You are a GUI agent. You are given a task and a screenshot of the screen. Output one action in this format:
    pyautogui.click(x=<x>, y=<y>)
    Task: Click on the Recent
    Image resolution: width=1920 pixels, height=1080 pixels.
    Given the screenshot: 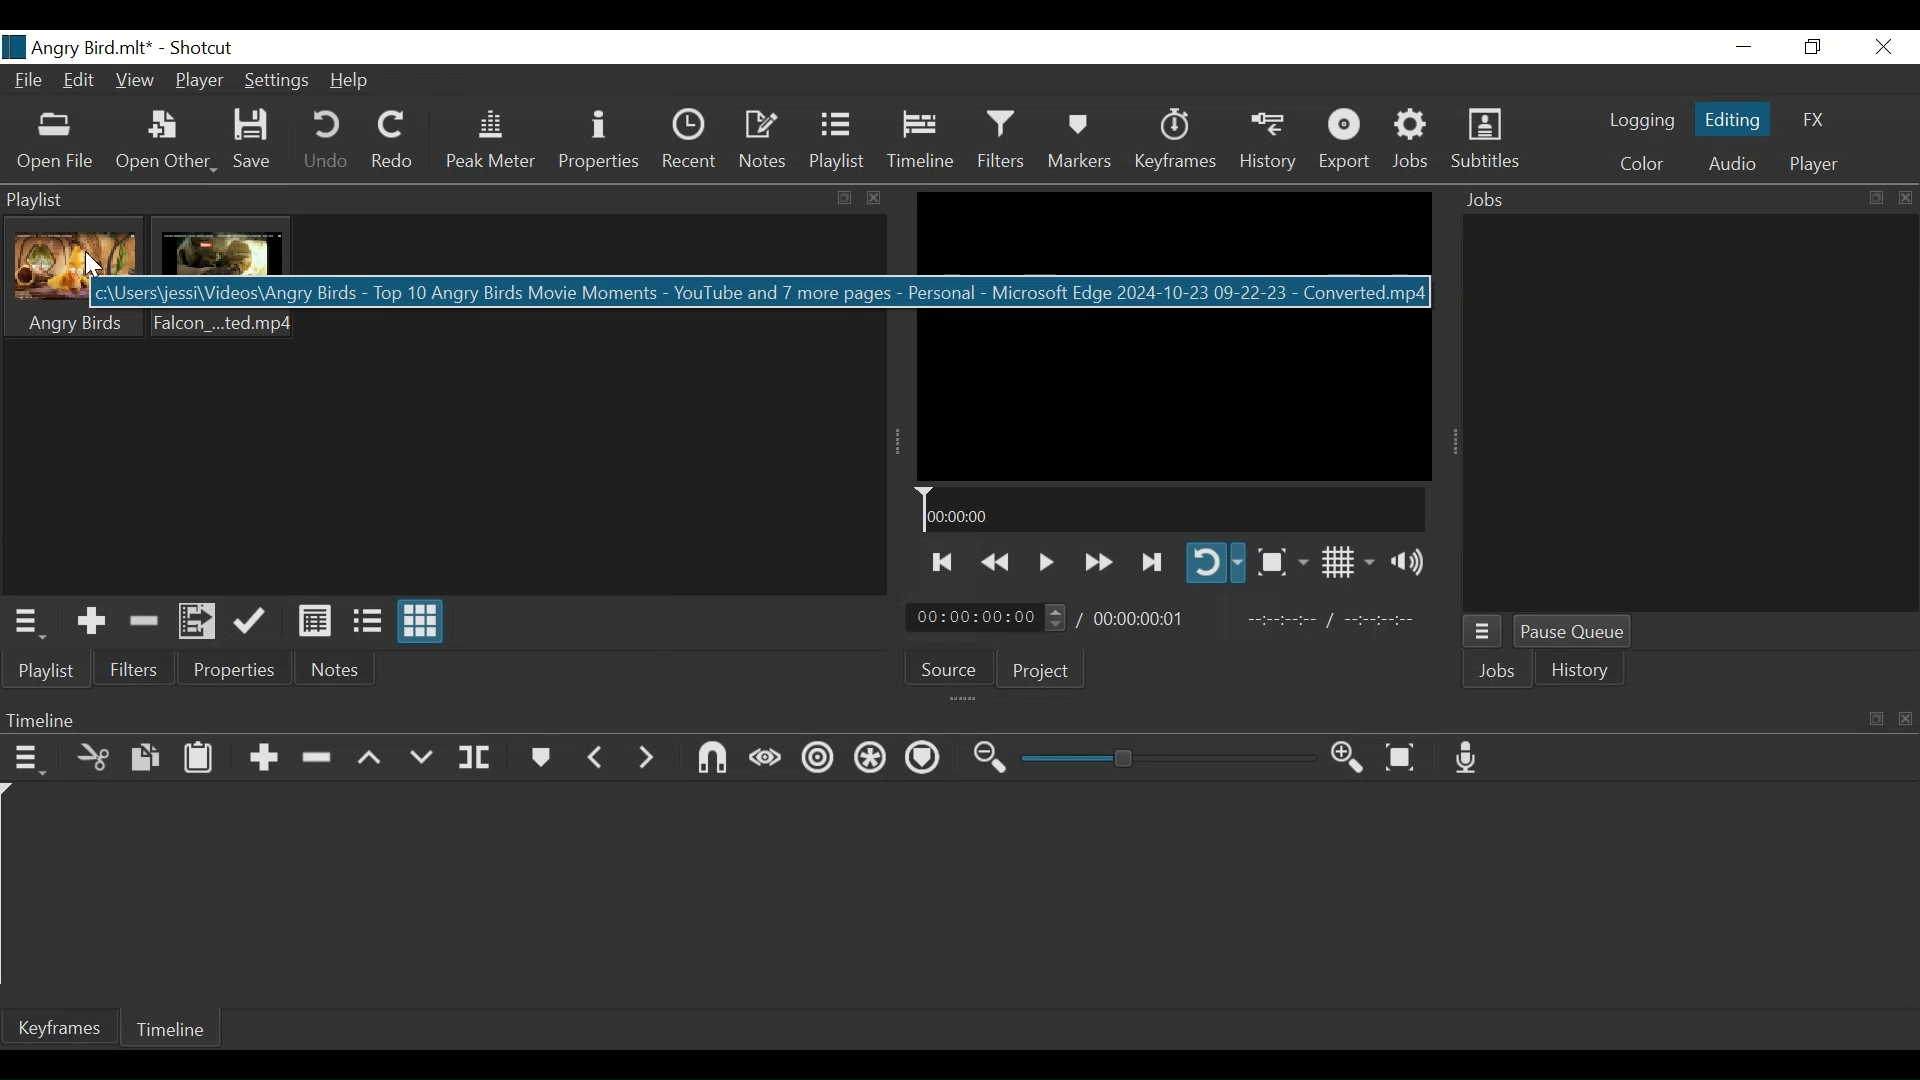 What is the action you would take?
    pyautogui.click(x=693, y=143)
    